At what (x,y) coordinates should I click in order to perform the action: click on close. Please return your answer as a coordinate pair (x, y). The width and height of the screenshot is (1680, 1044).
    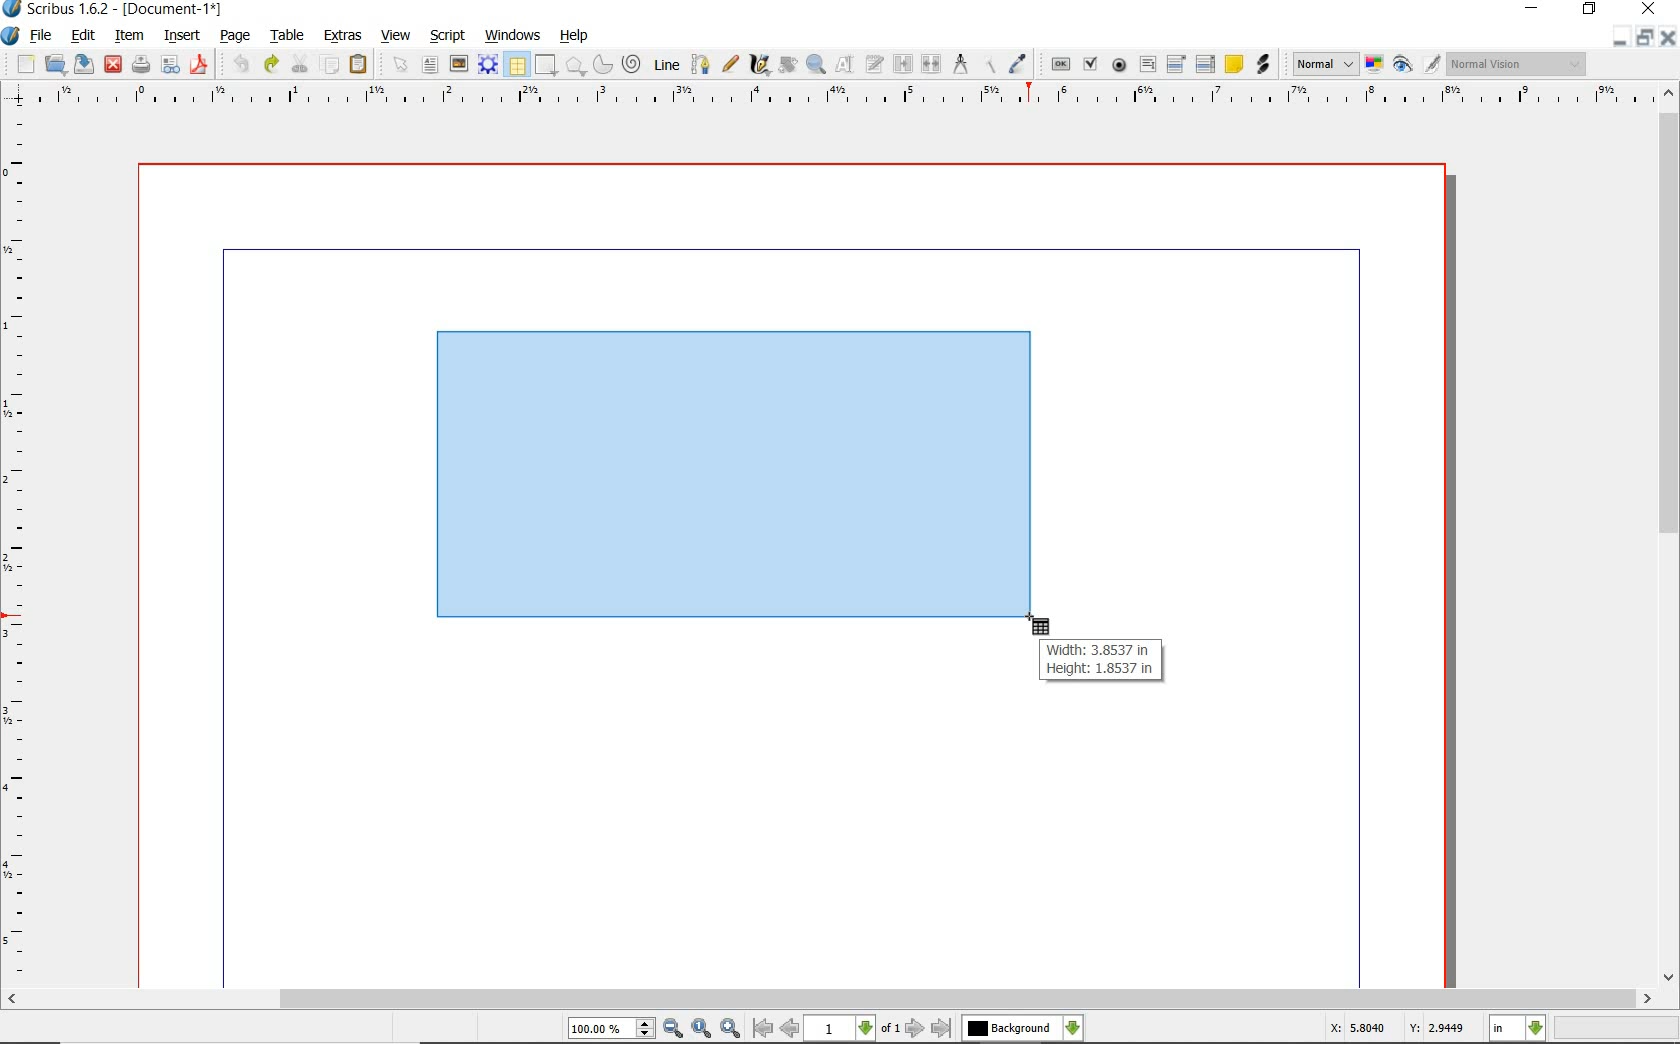
    Looking at the image, I should click on (1667, 38).